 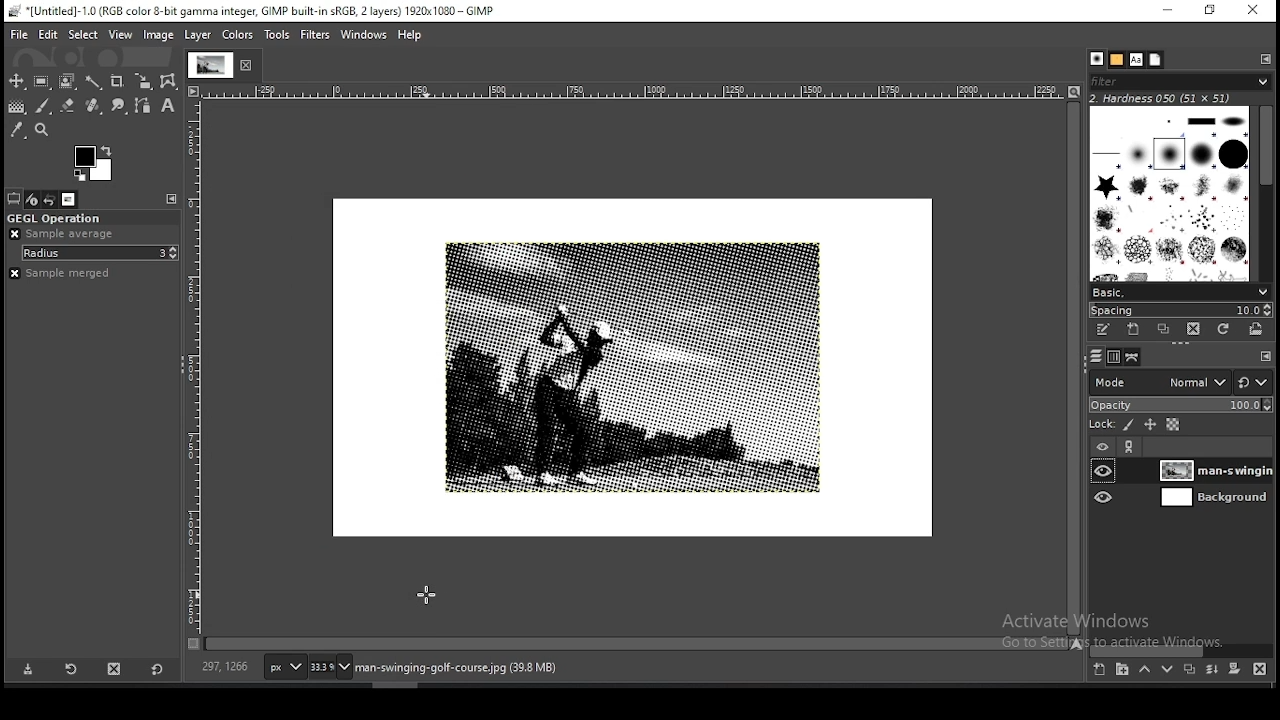 What do you see at coordinates (1177, 291) in the screenshot?
I see `brush presets` at bounding box center [1177, 291].